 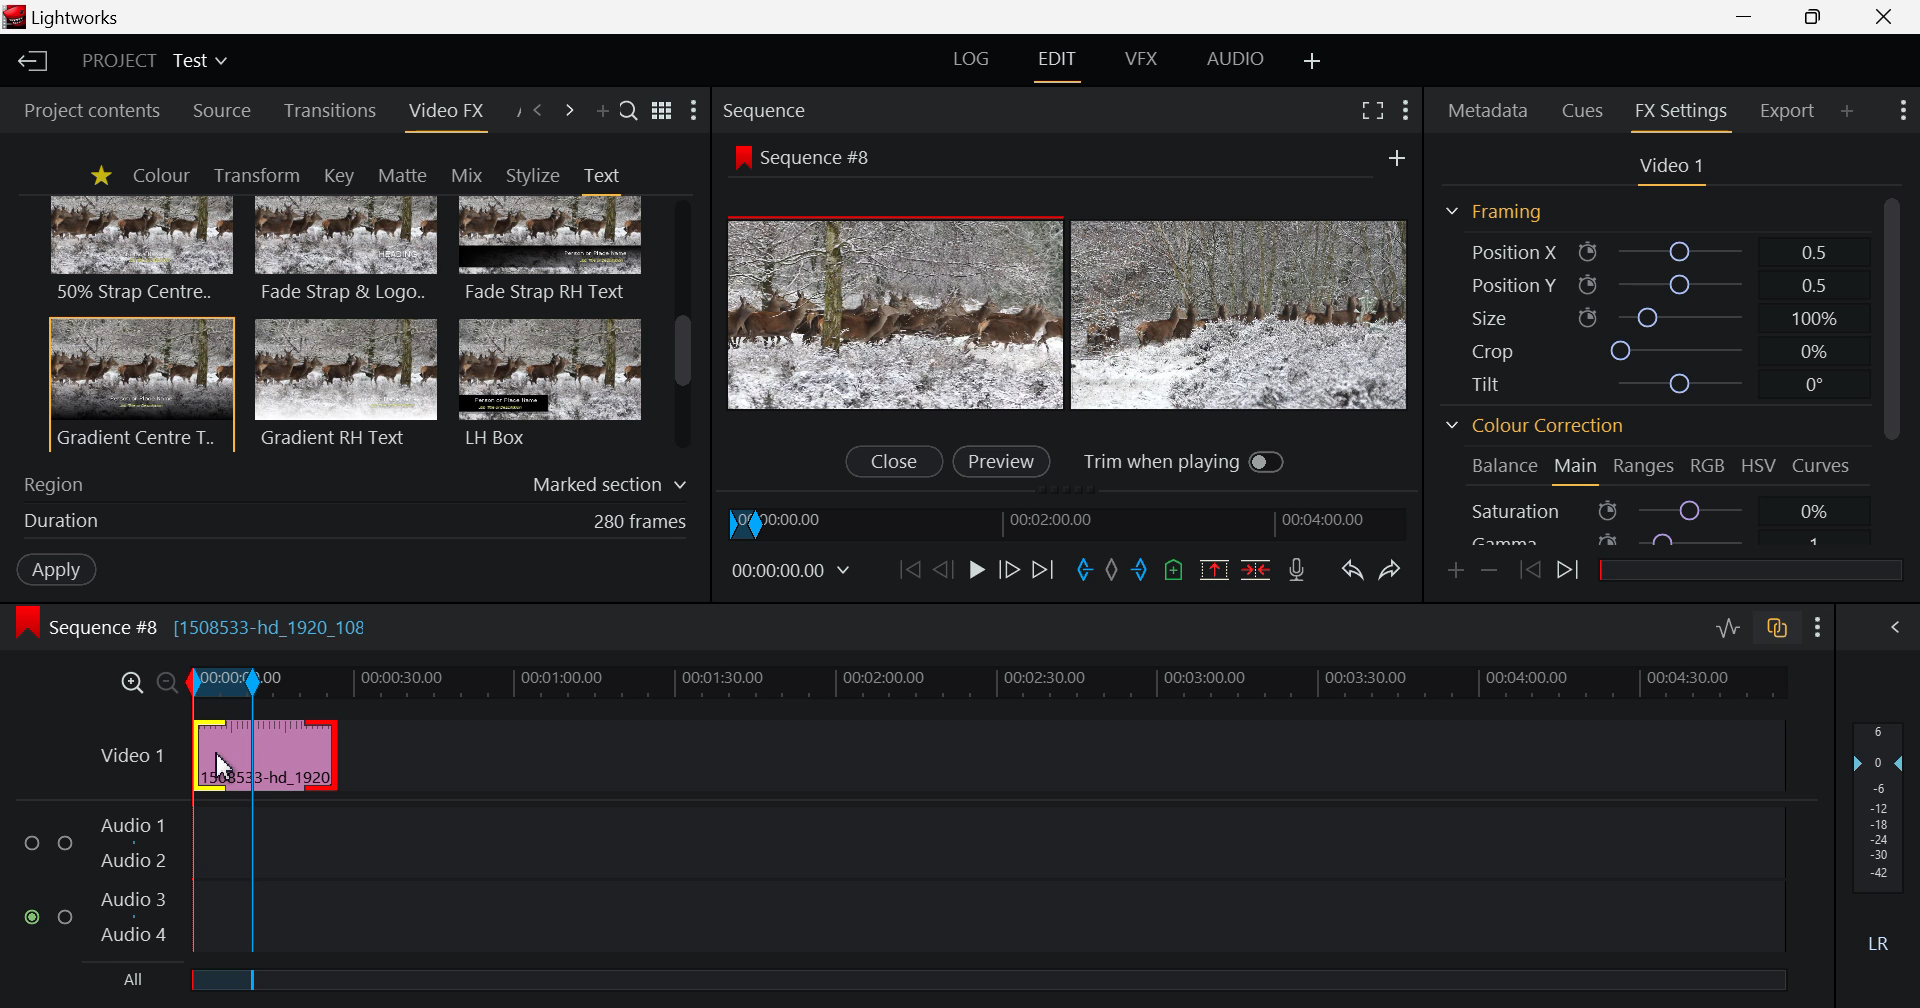 What do you see at coordinates (223, 769) in the screenshot?
I see `cursor` at bounding box center [223, 769].